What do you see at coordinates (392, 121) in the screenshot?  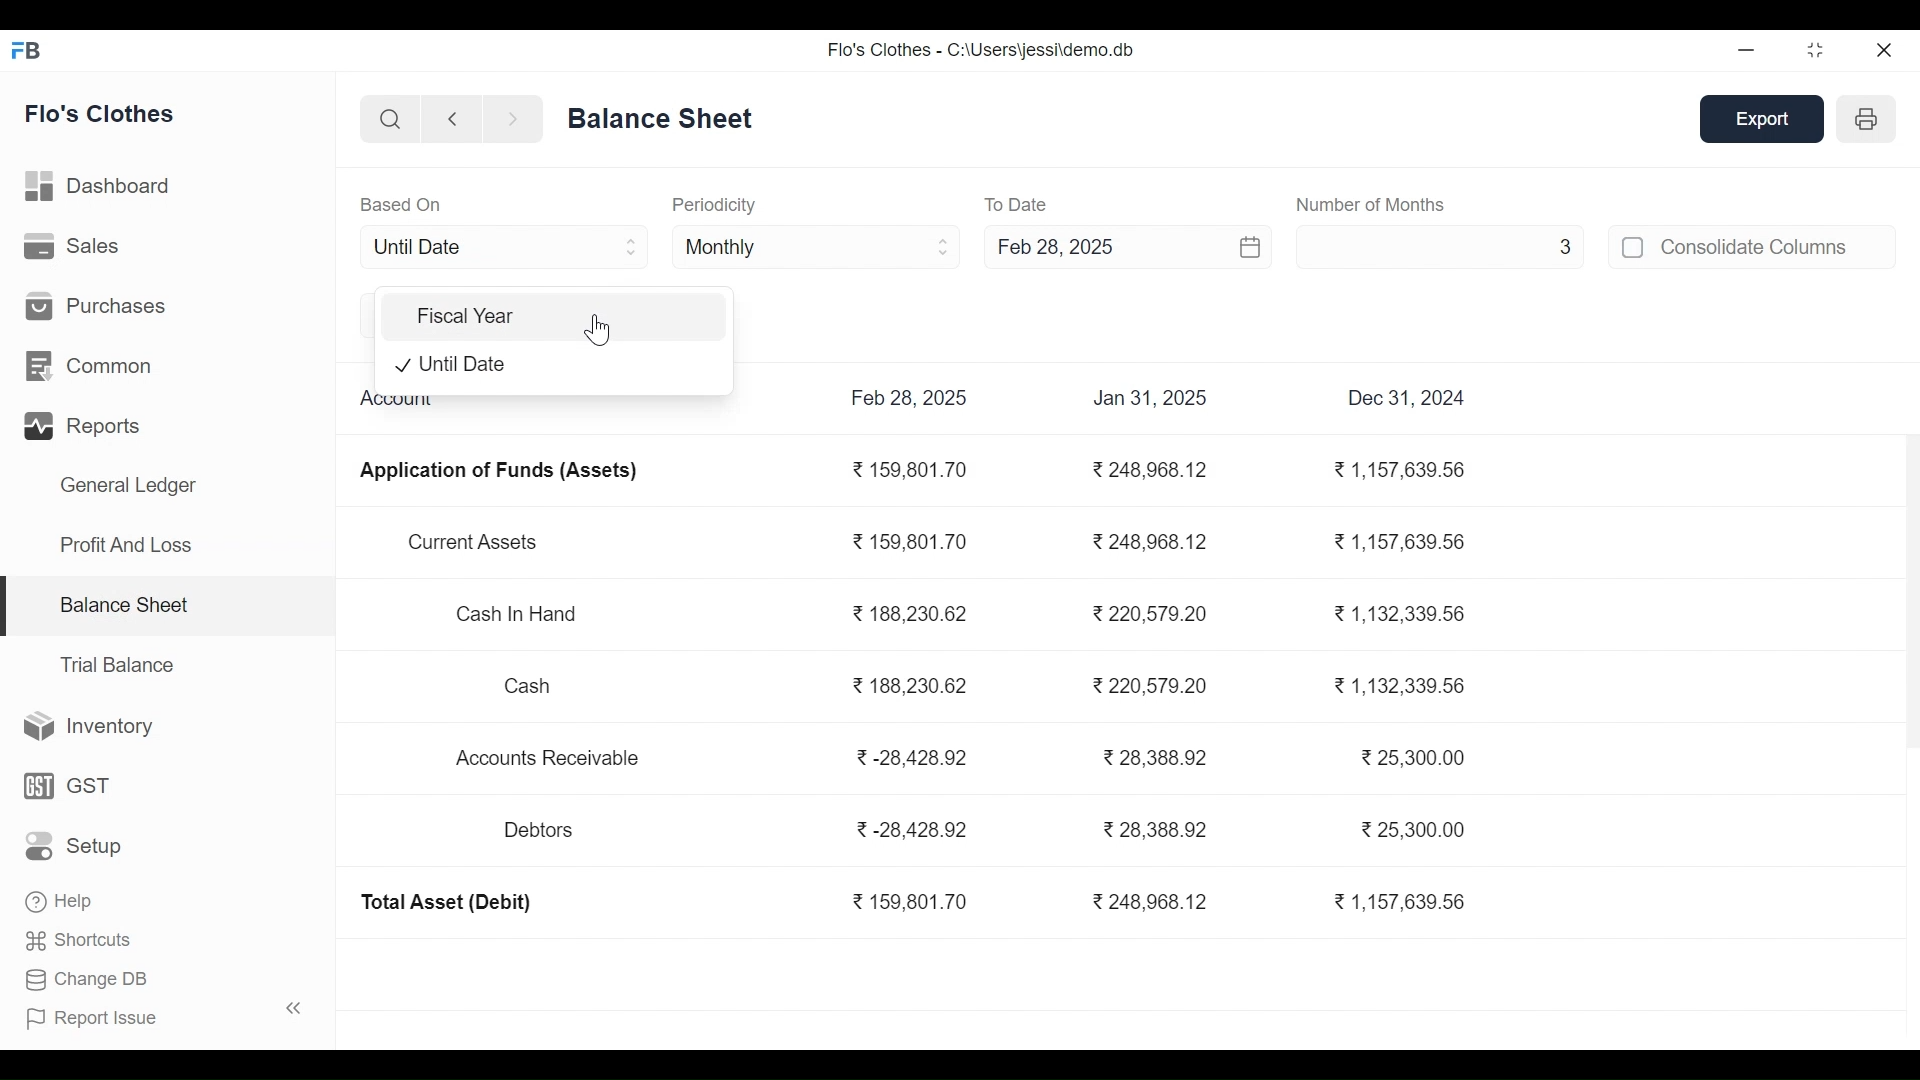 I see `search` at bounding box center [392, 121].